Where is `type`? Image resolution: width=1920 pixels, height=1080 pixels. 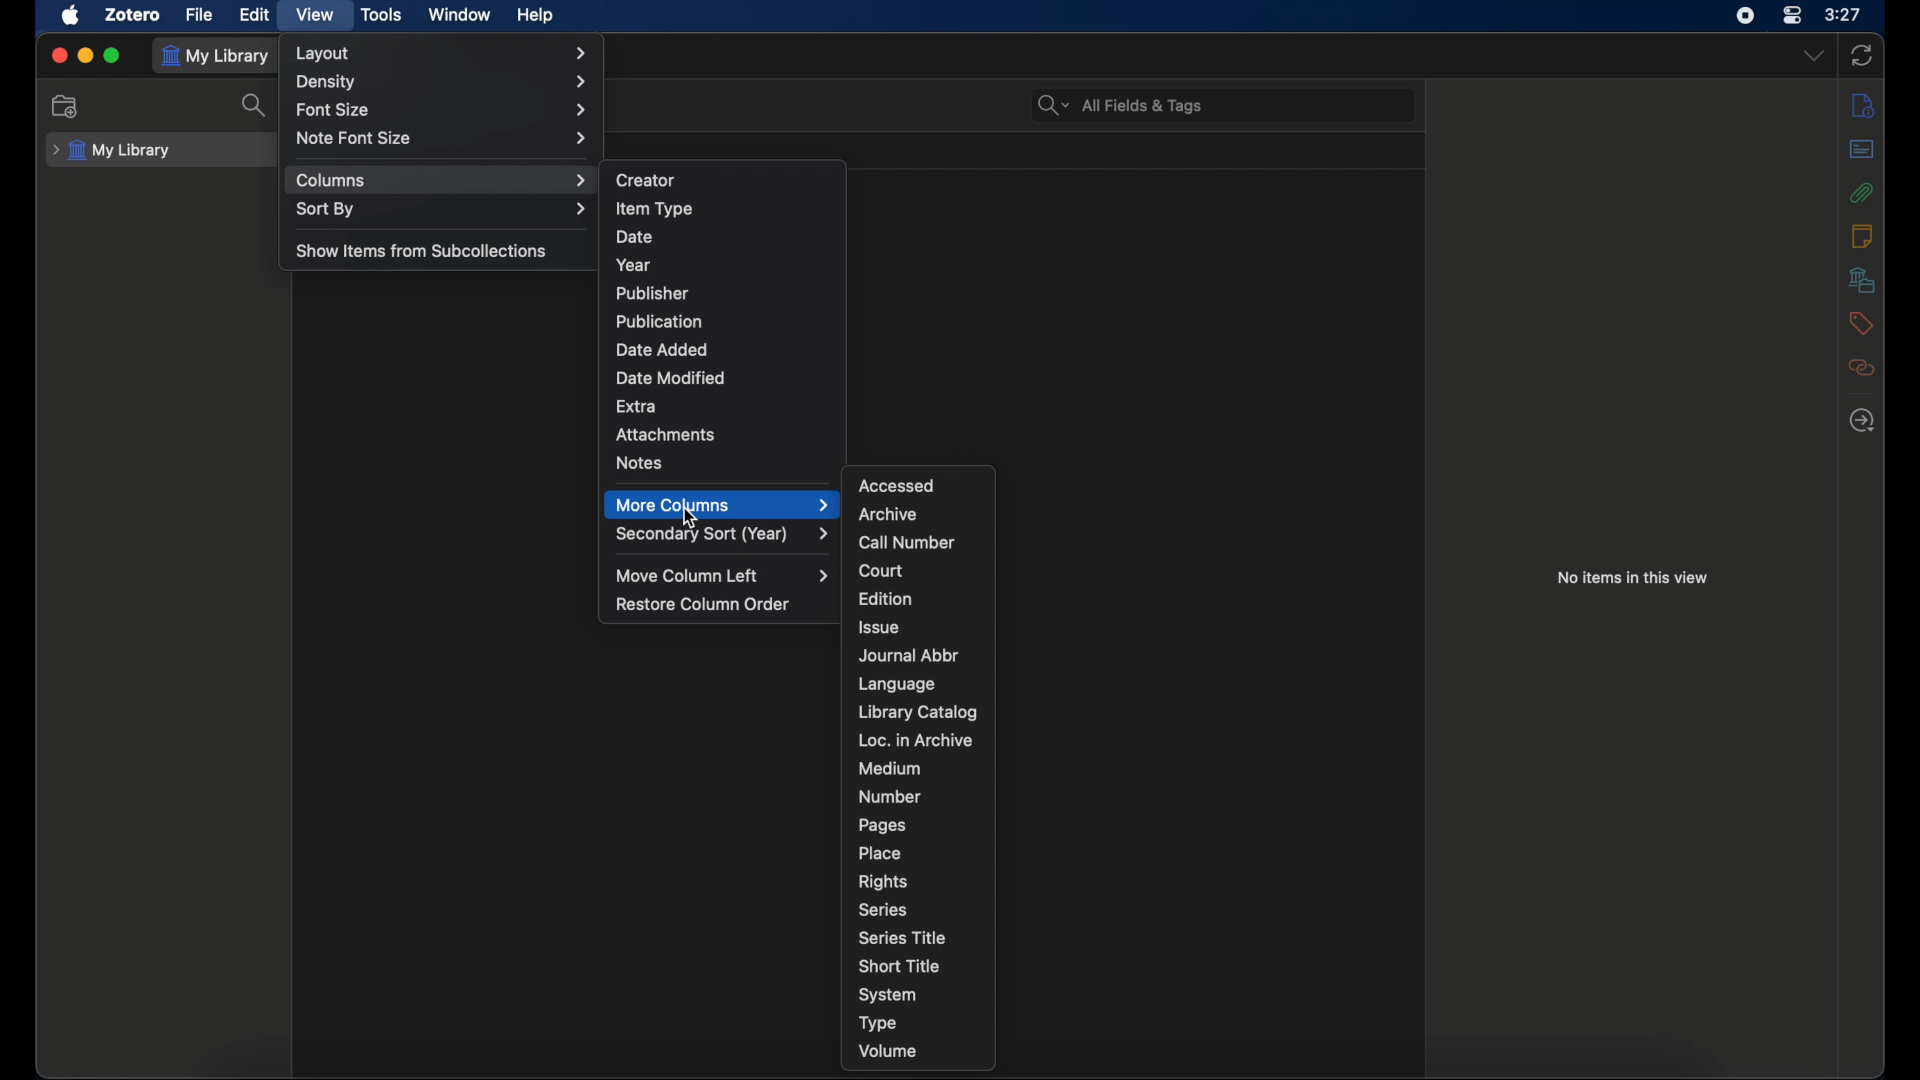
type is located at coordinates (878, 1023).